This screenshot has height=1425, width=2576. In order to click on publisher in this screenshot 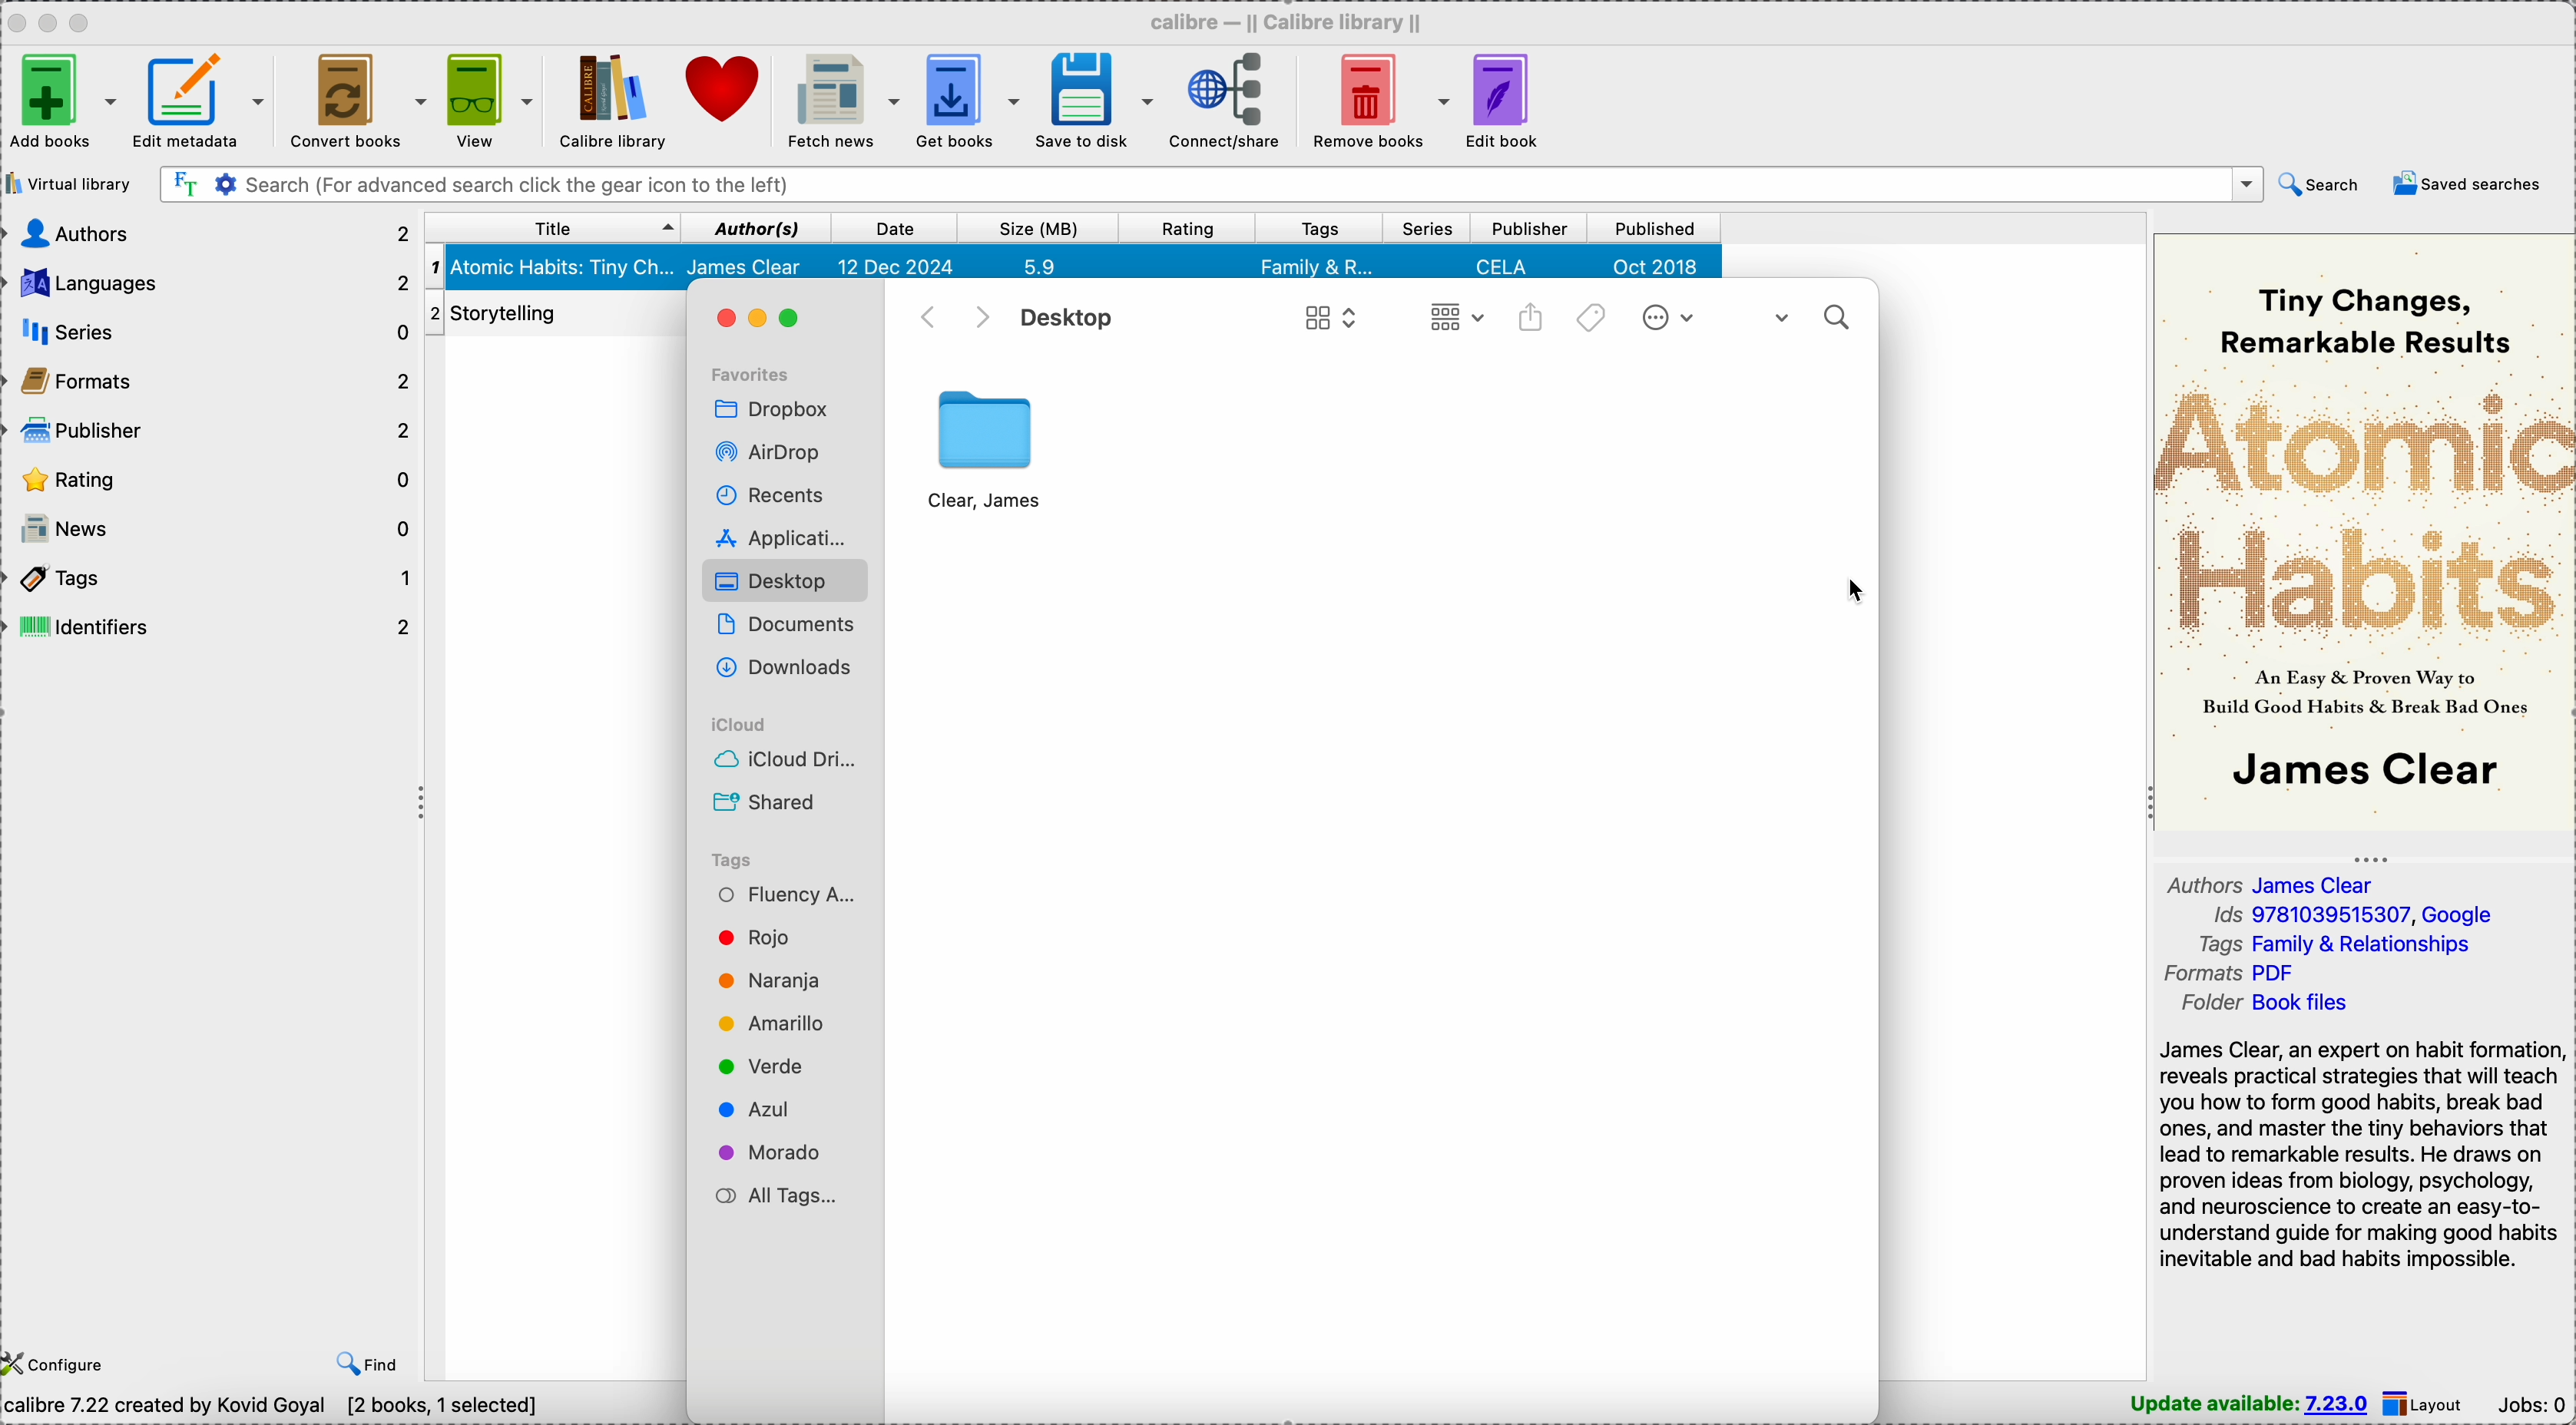, I will do `click(214, 431)`.